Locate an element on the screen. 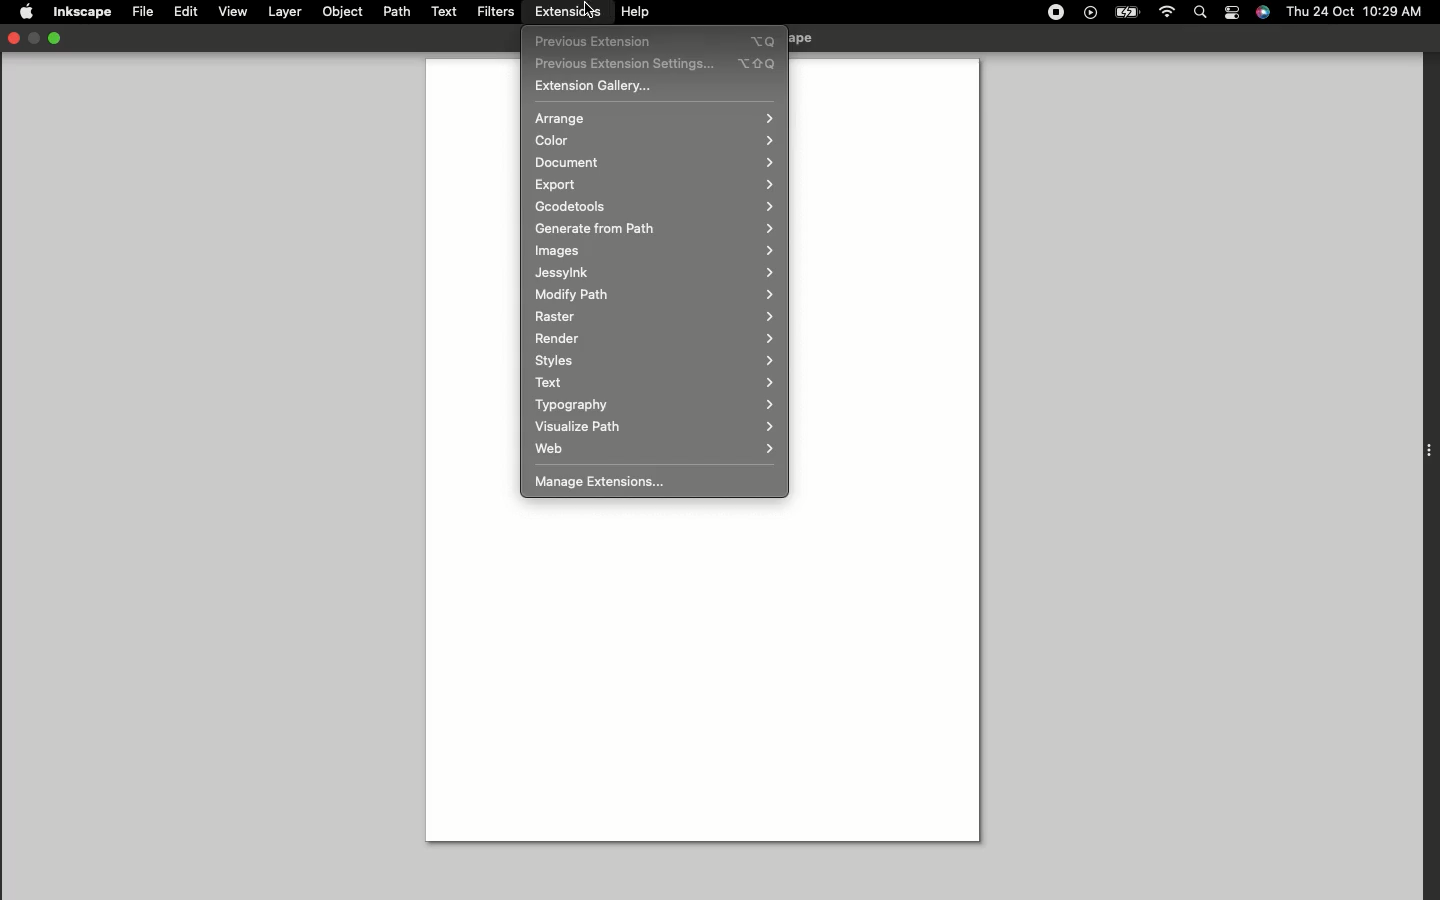 Image resolution: width=1440 pixels, height=900 pixels. Layer is located at coordinates (287, 13).